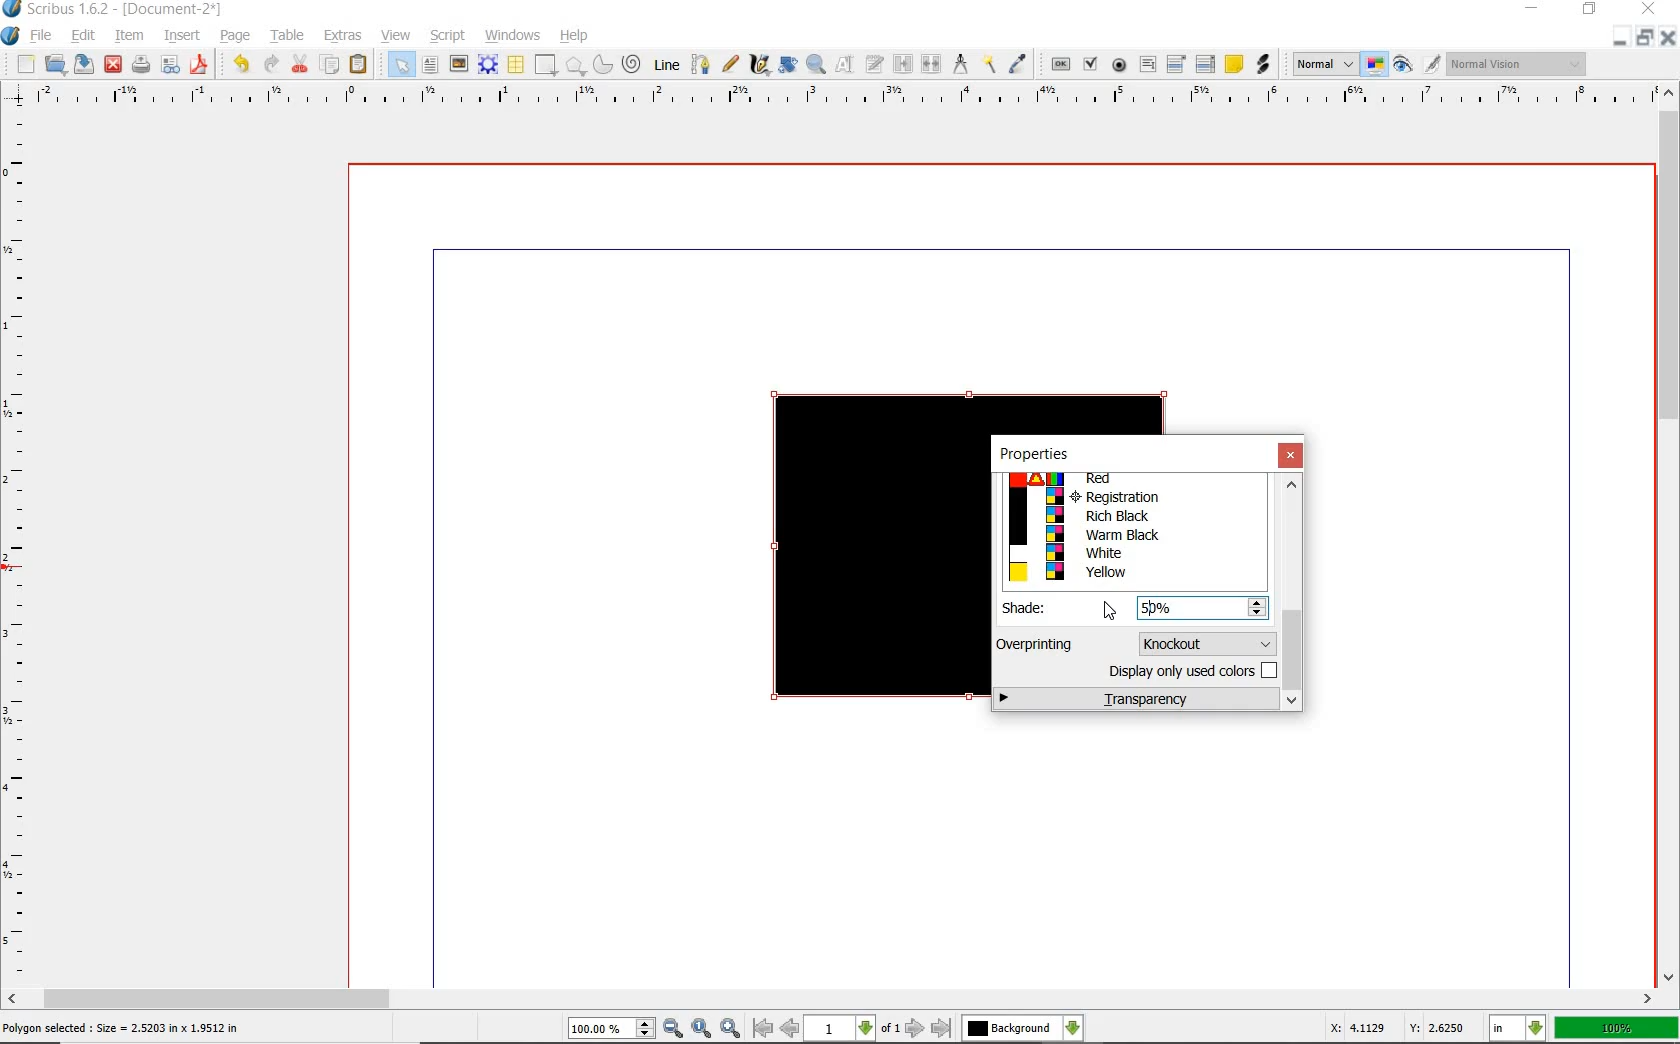 The image size is (1680, 1044). Describe the element at coordinates (852, 1029) in the screenshot. I see `select current page` at that location.